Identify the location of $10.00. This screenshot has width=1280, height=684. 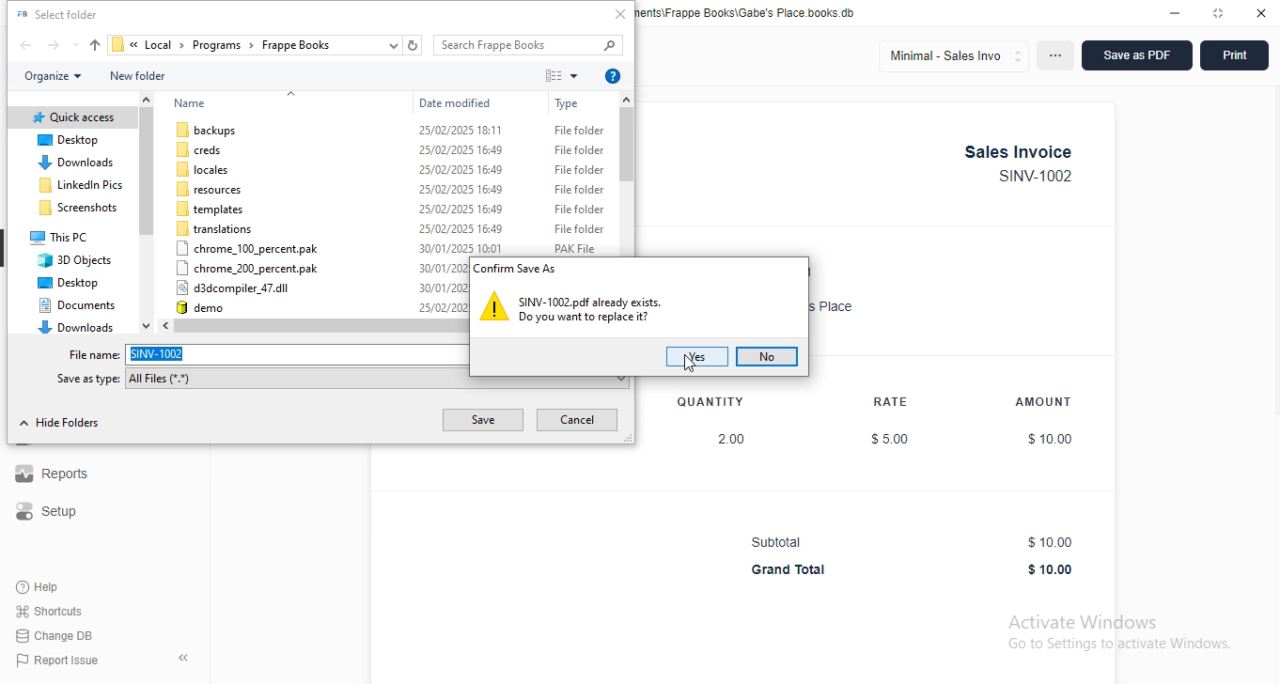
(1050, 440).